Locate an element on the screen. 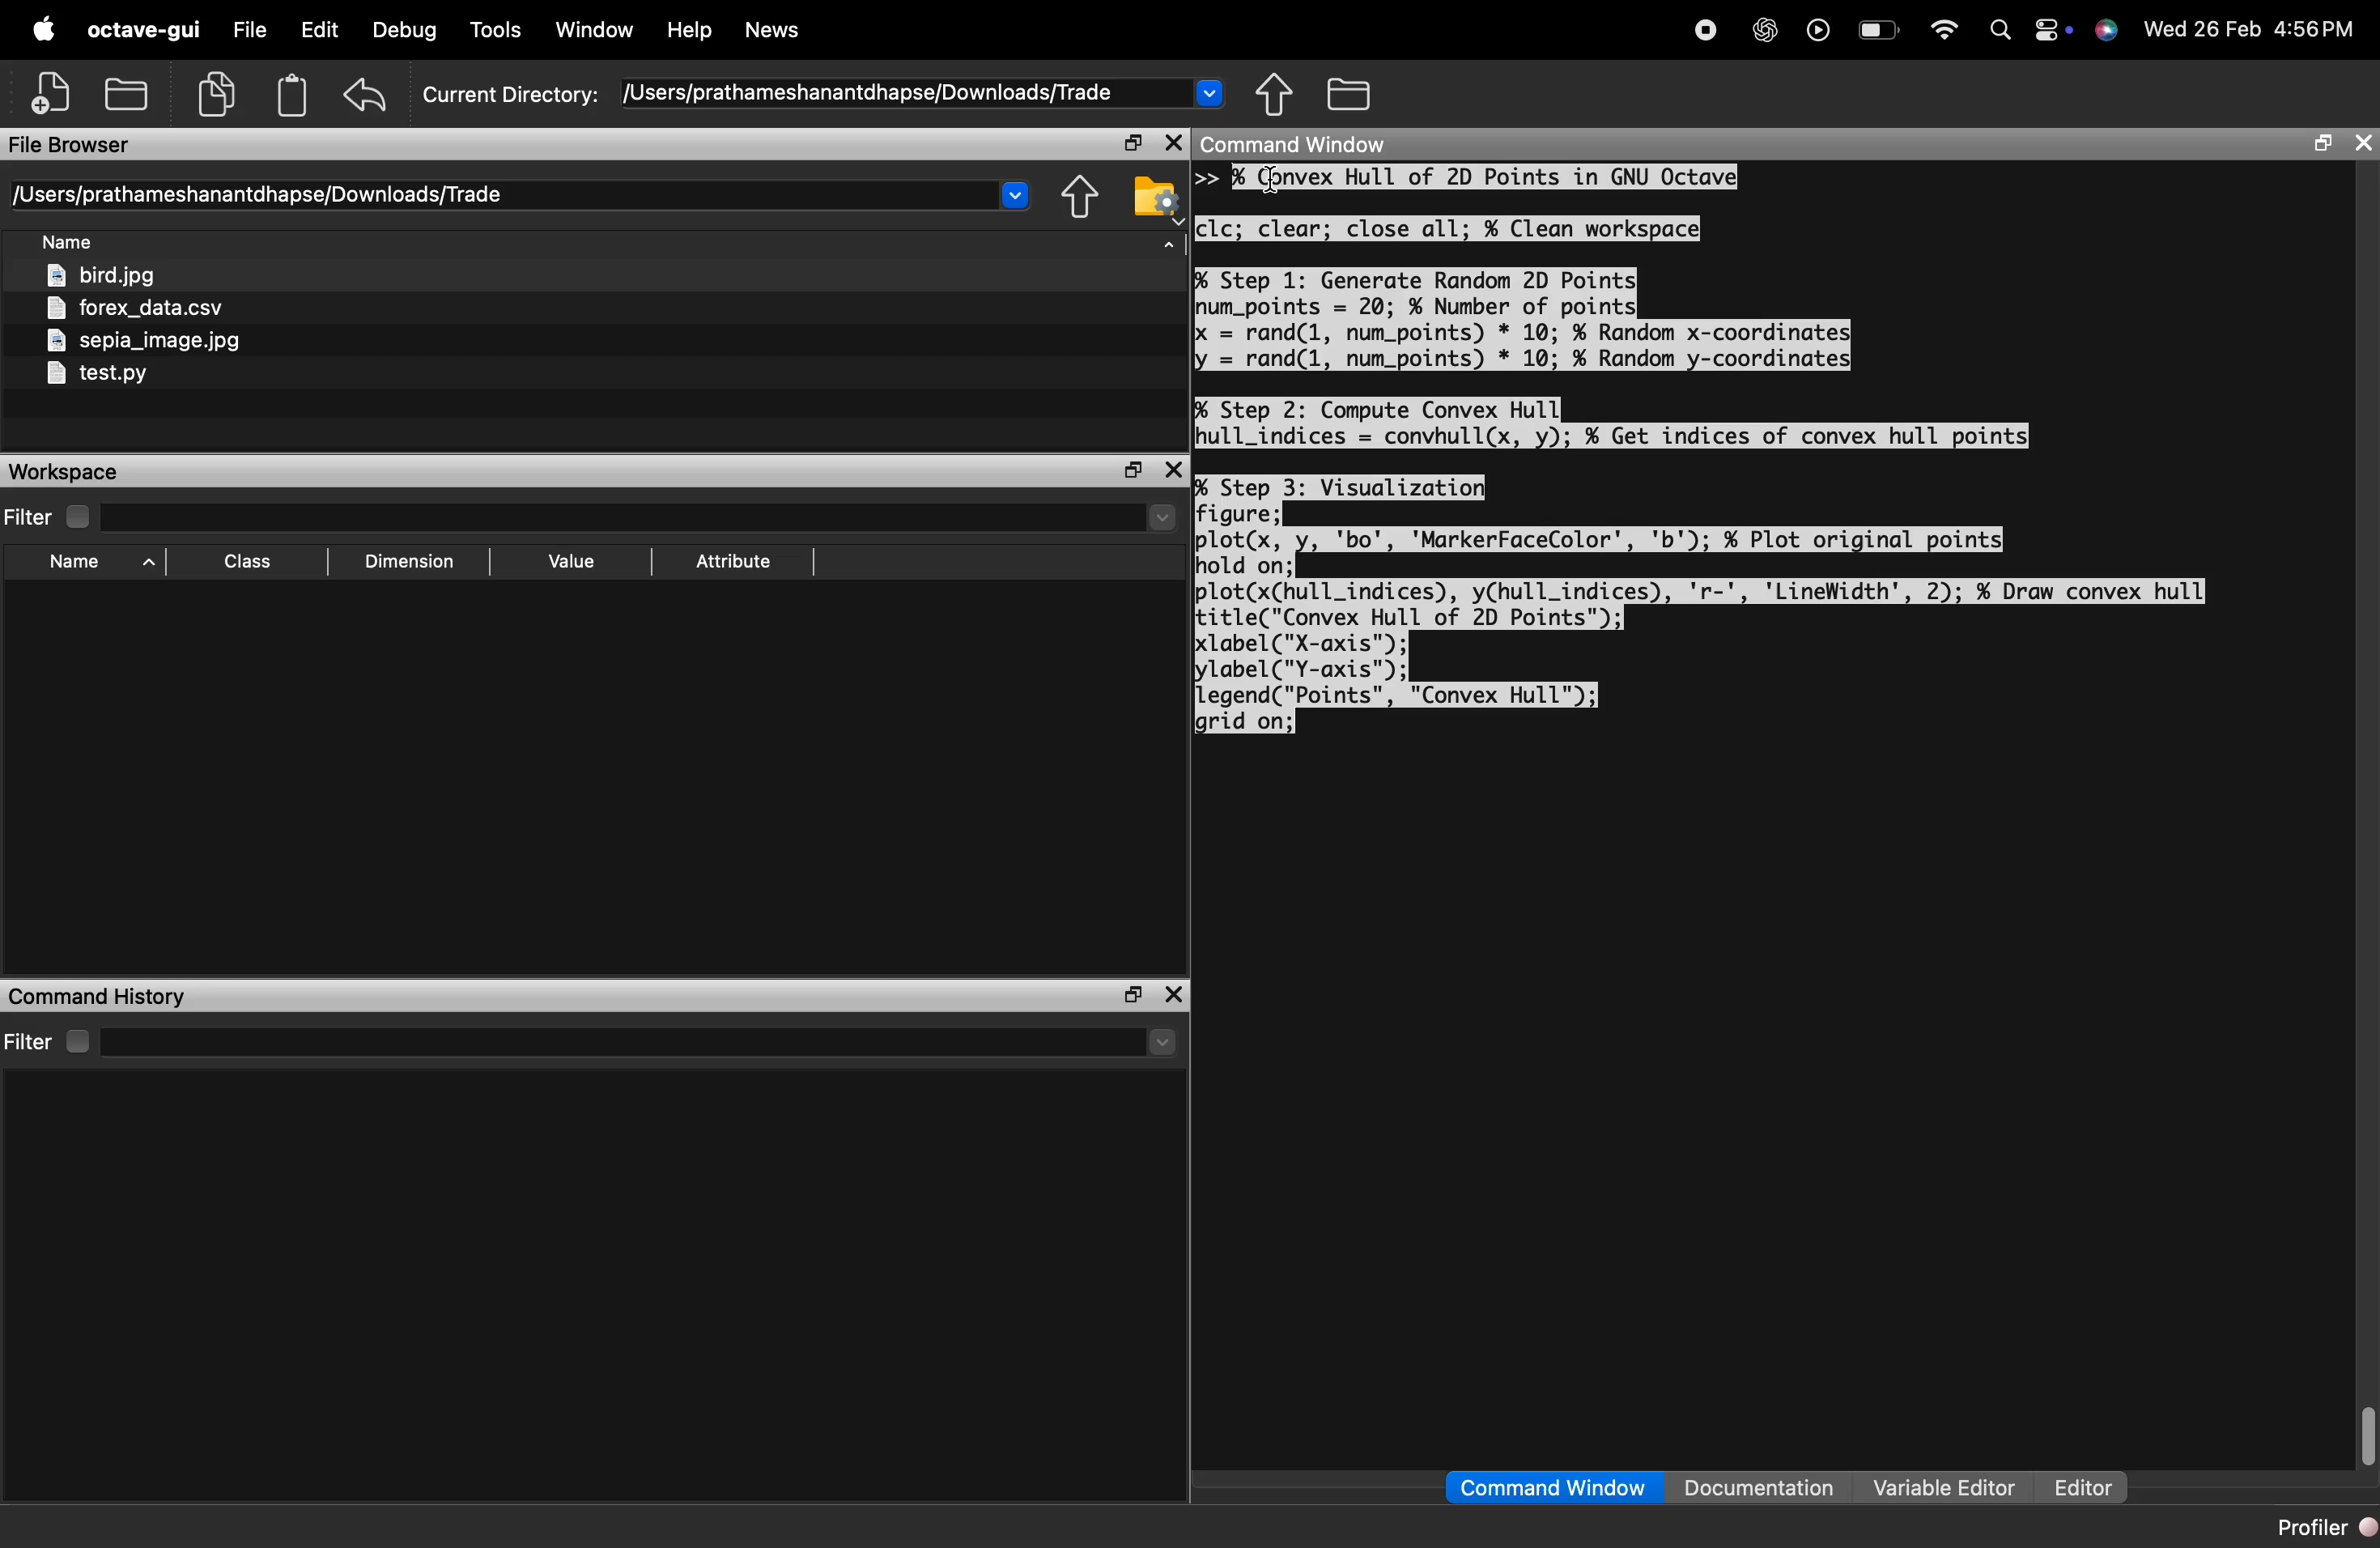 This screenshot has width=2380, height=1548. Name ^ is located at coordinates (102, 561).